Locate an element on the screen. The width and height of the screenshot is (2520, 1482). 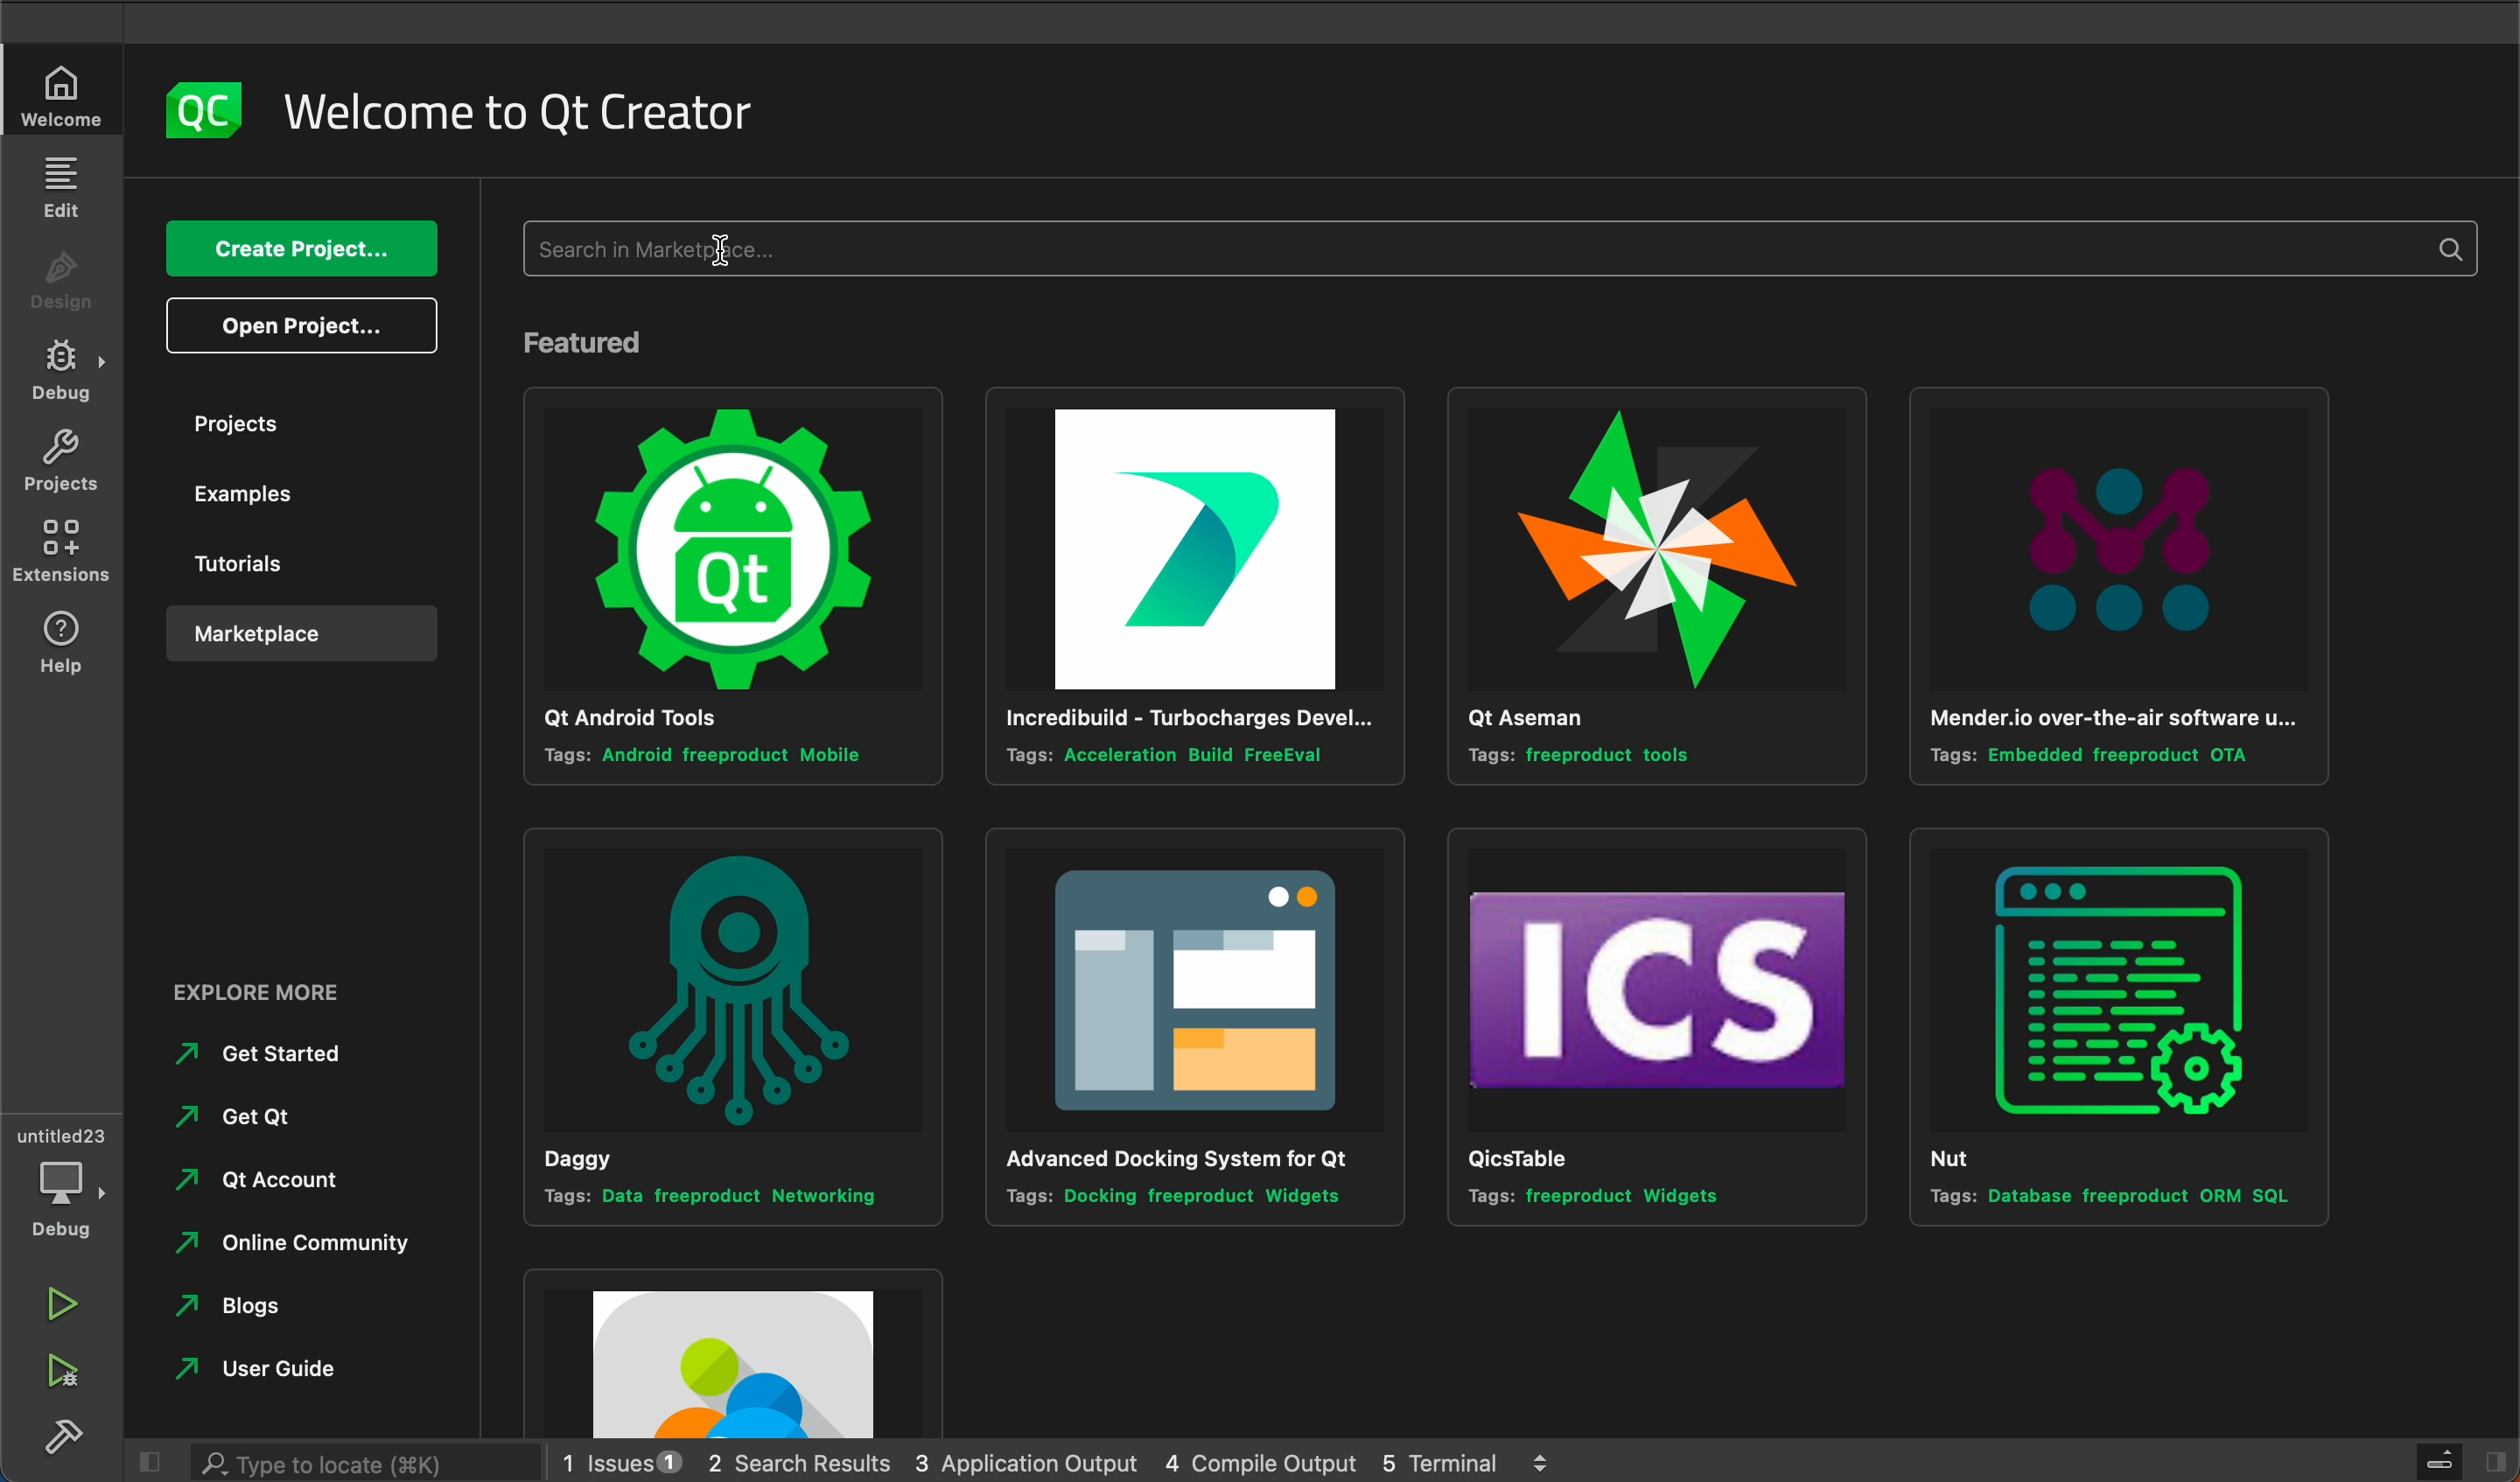
mouse pointer is located at coordinates (726, 255).